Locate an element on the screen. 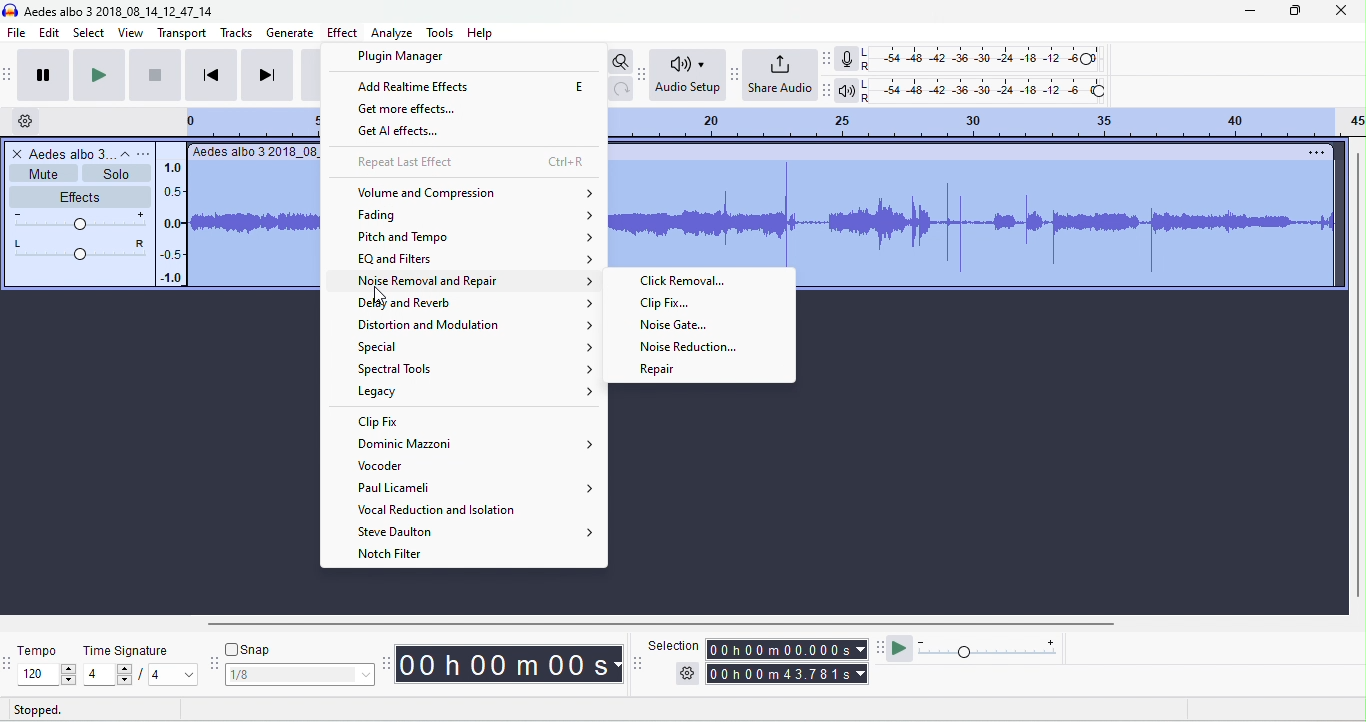  snap is located at coordinates (251, 649).